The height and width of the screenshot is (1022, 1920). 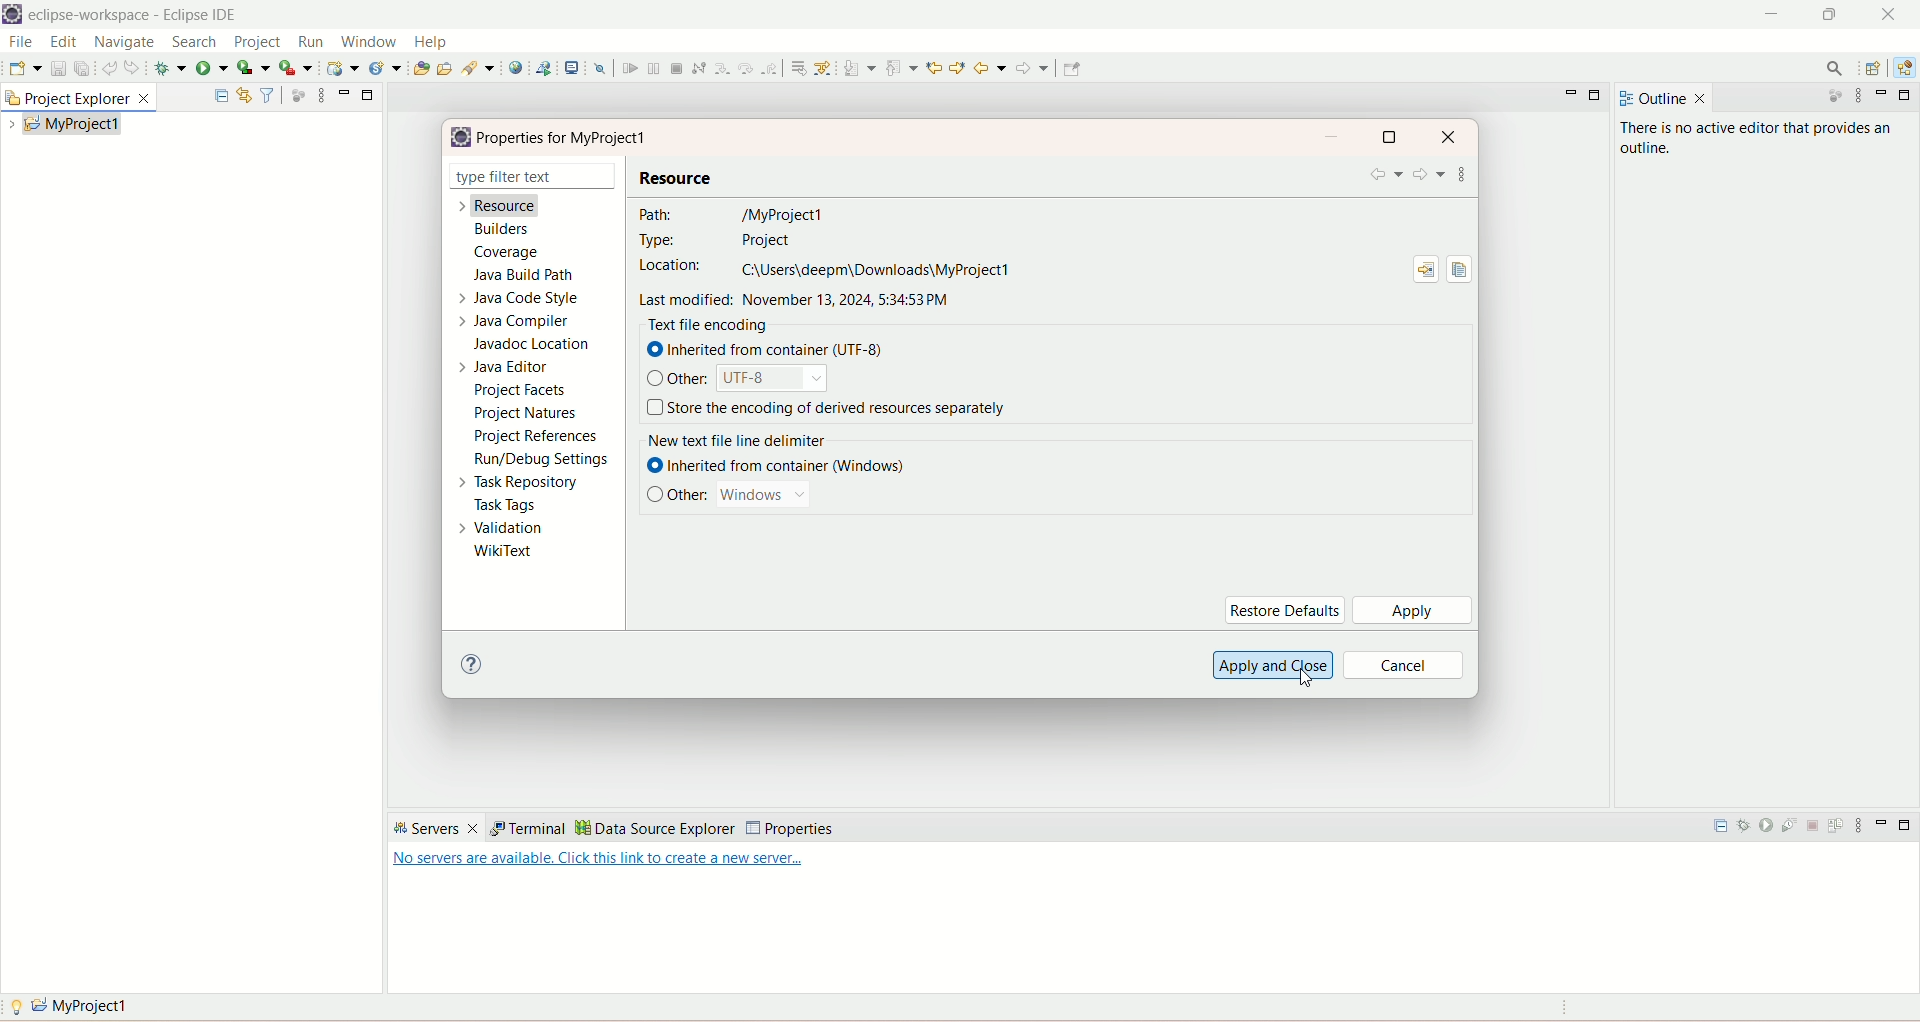 What do you see at coordinates (1426, 272) in the screenshot?
I see `show in system explorer` at bounding box center [1426, 272].